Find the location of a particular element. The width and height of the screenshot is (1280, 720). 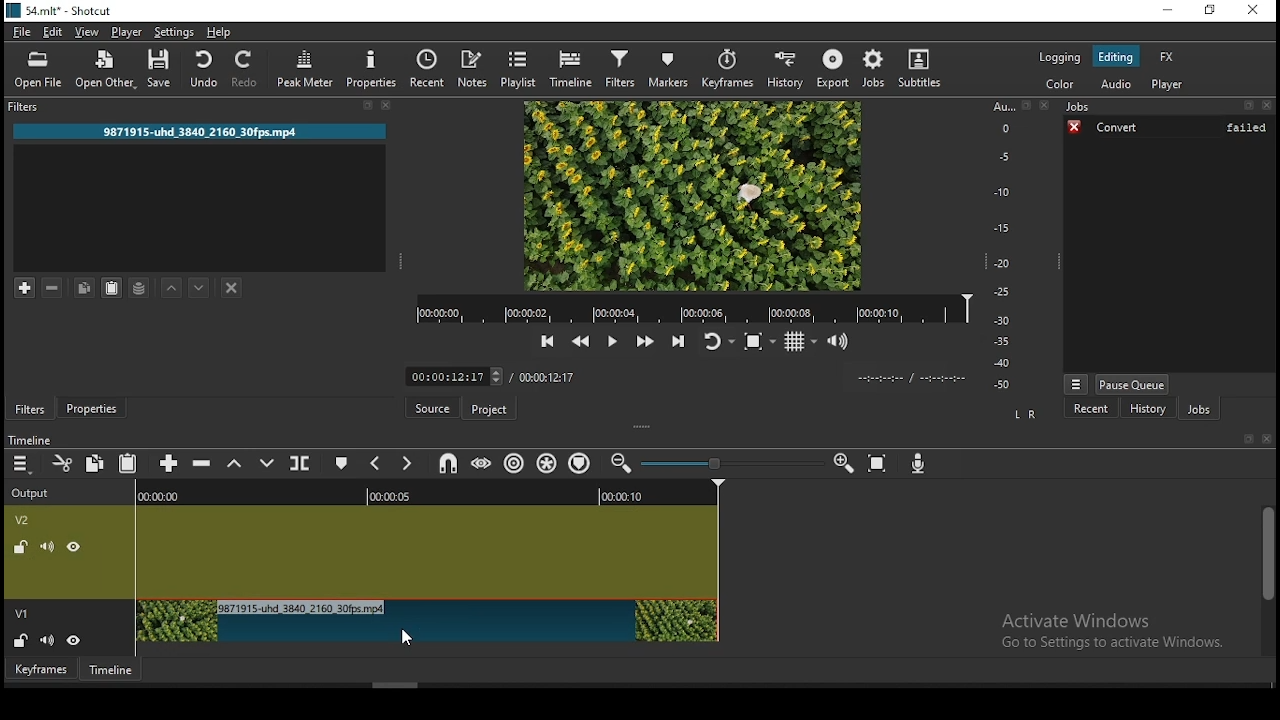

player is located at coordinates (126, 34).